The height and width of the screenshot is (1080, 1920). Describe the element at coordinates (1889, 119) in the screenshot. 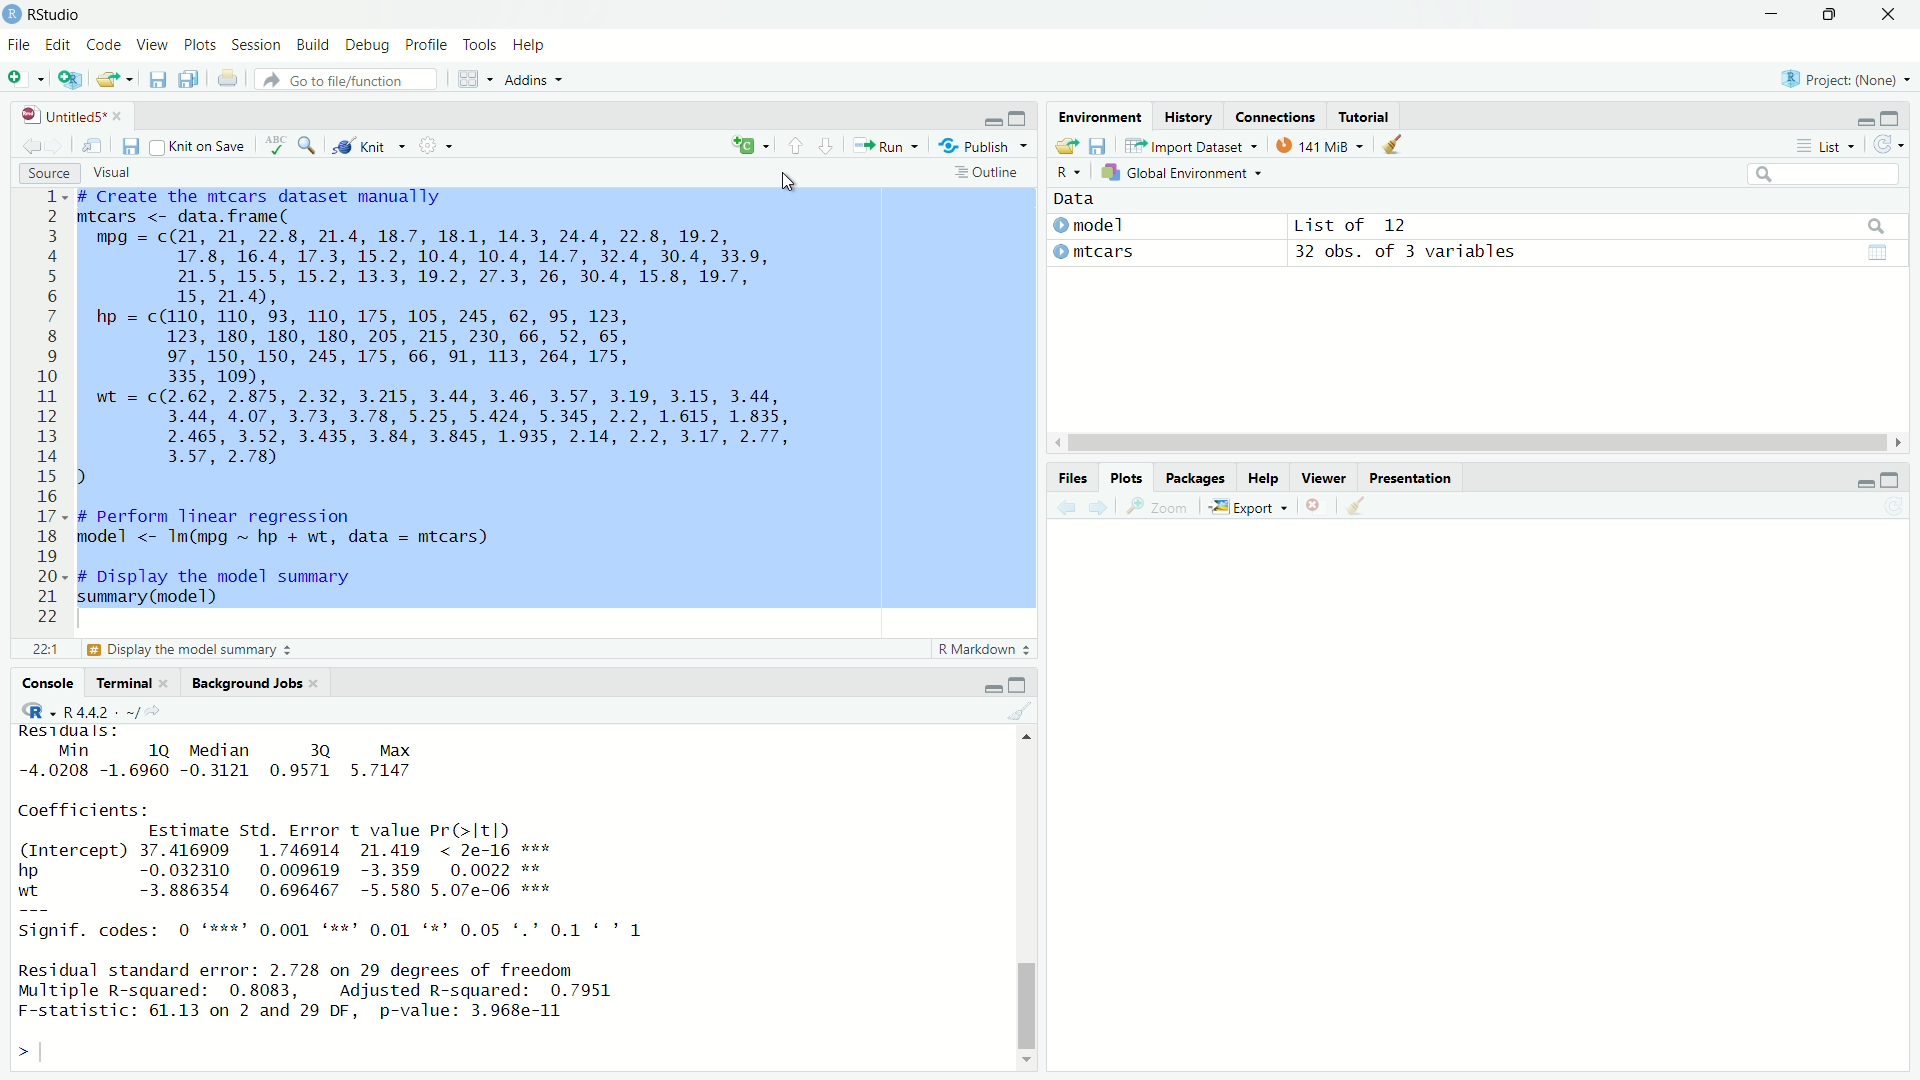

I see `maximize` at that location.